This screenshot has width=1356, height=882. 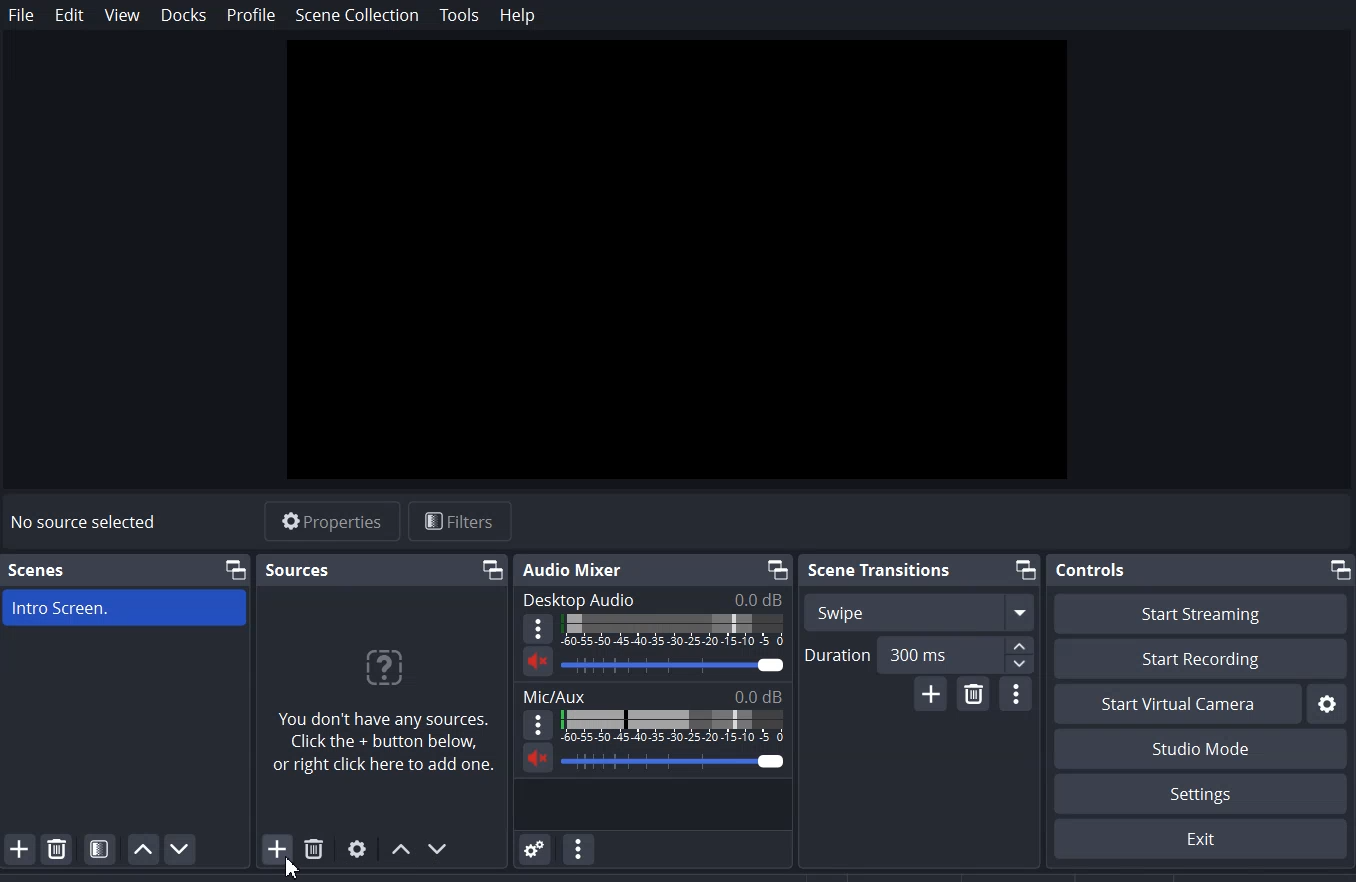 What do you see at coordinates (36, 569) in the screenshot?
I see `Scene` at bounding box center [36, 569].